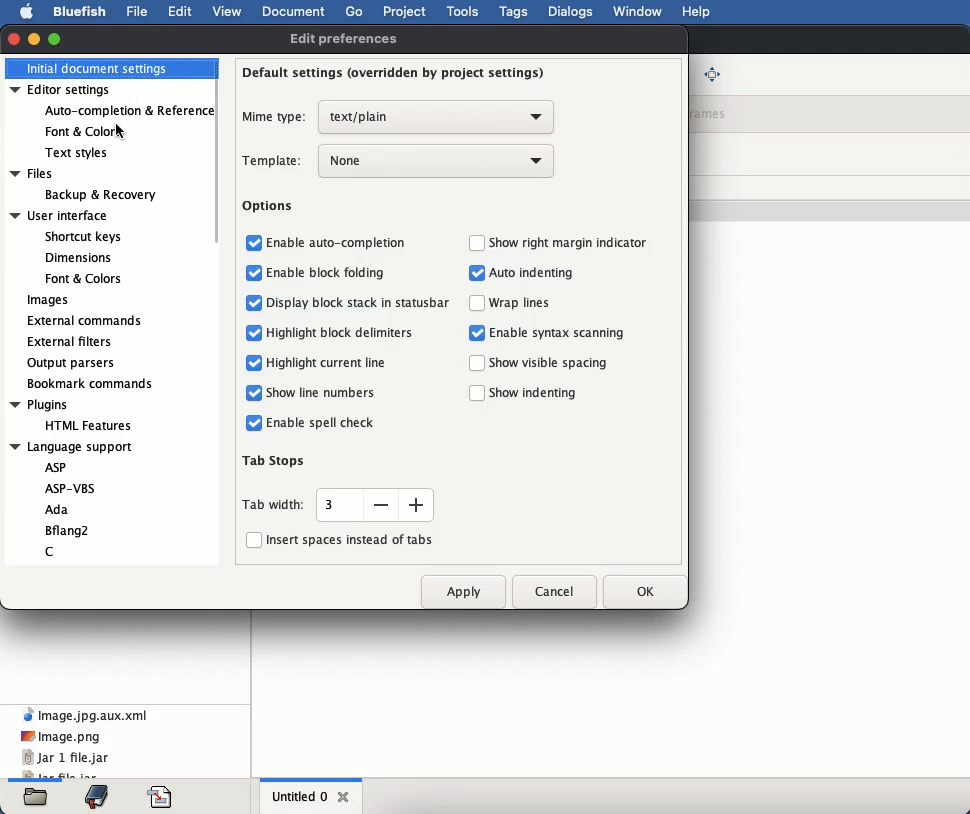  What do you see at coordinates (407, 12) in the screenshot?
I see `project` at bounding box center [407, 12].